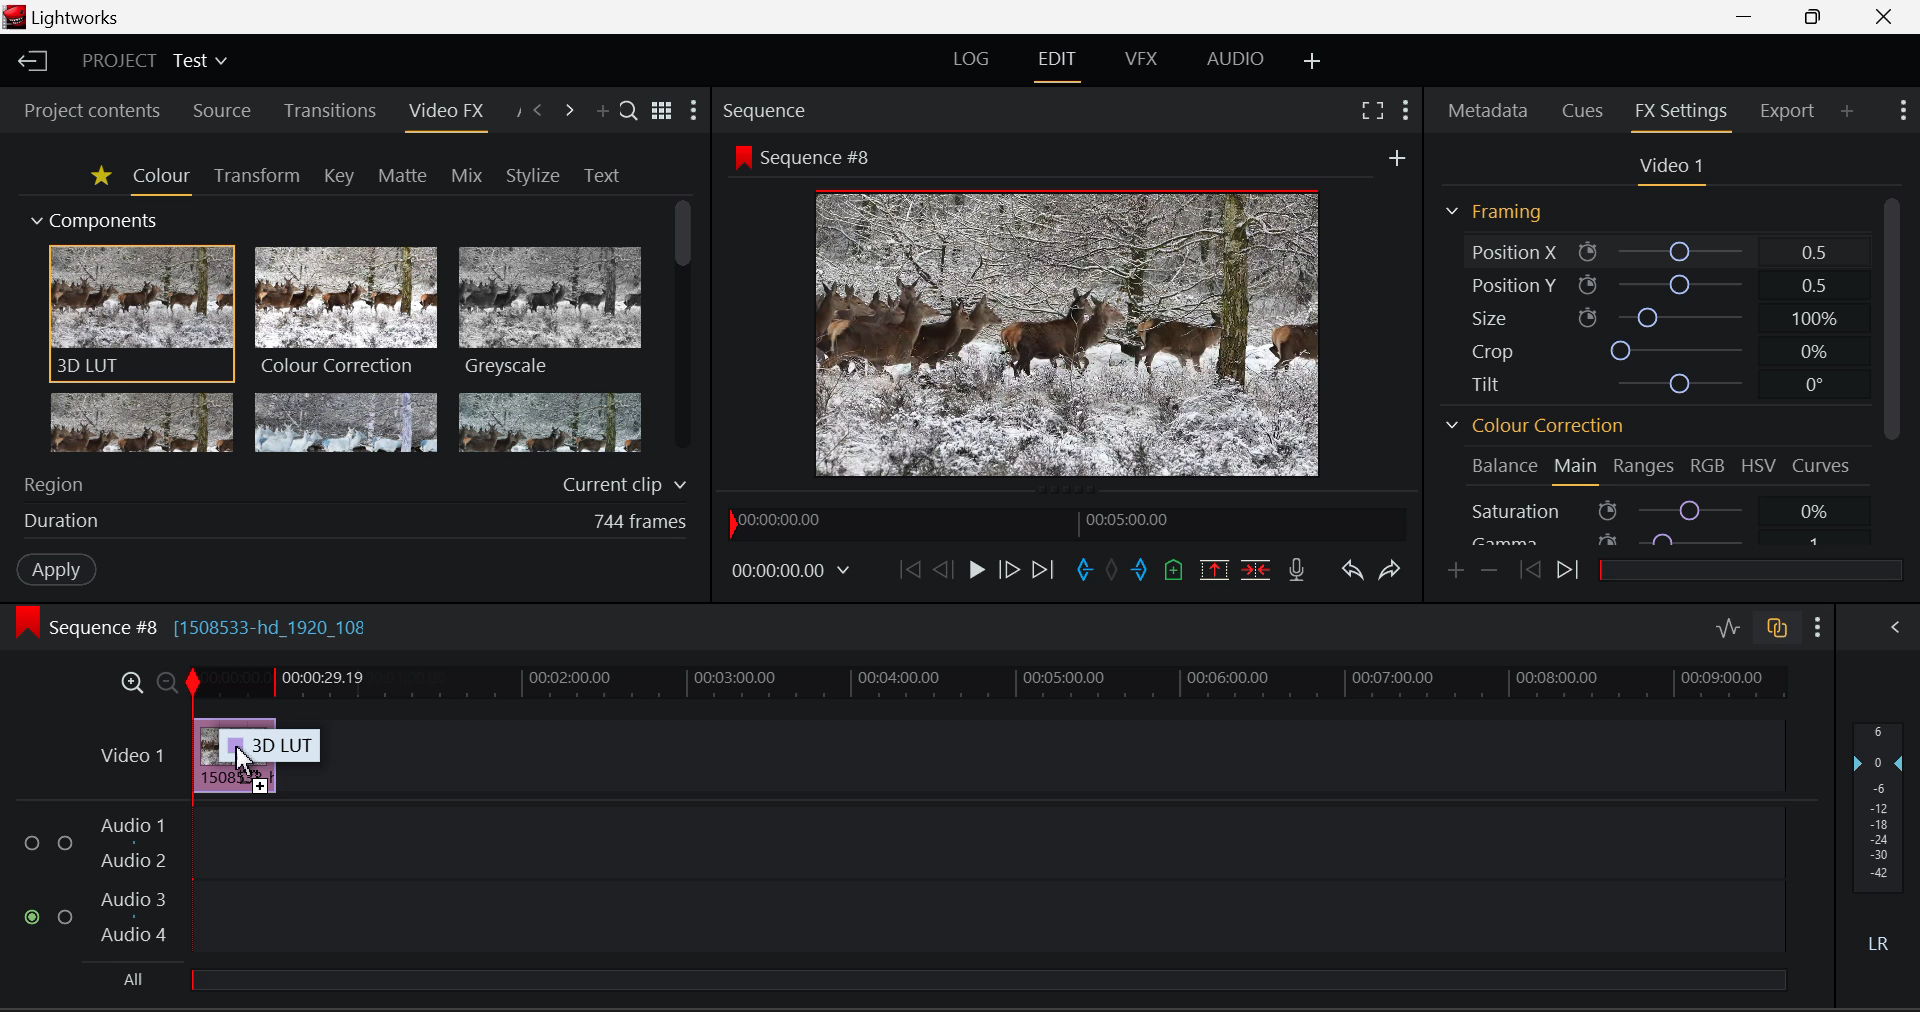 This screenshot has height=1012, width=1920. What do you see at coordinates (1063, 336) in the screenshot?
I see `Sequence Preview Screen` at bounding box center [1063, 336].